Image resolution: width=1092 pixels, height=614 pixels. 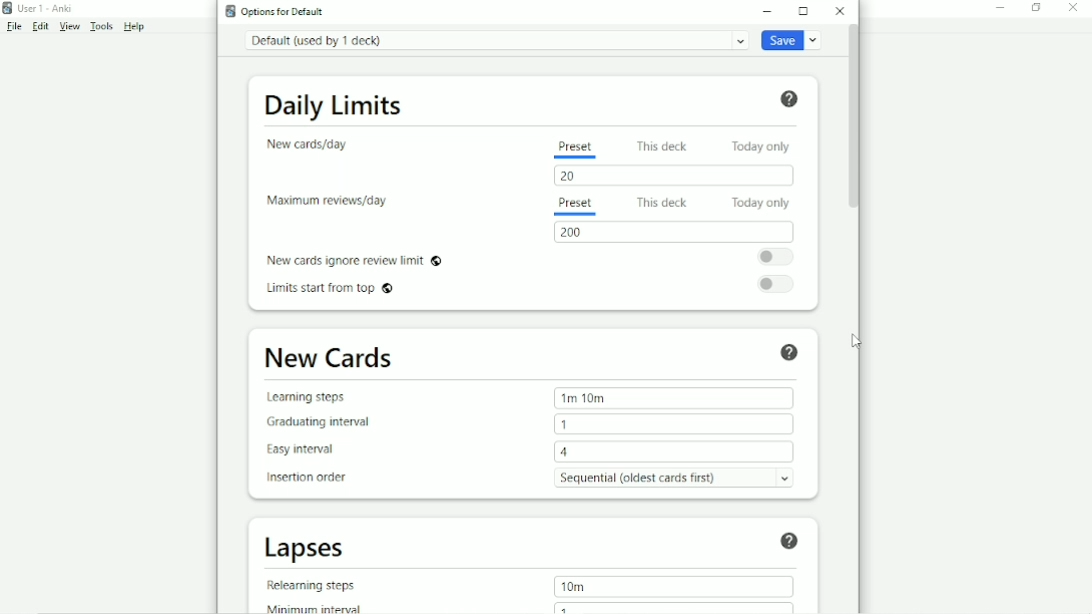 I want to click on Toggle on/off, so click(x=777, y=257).